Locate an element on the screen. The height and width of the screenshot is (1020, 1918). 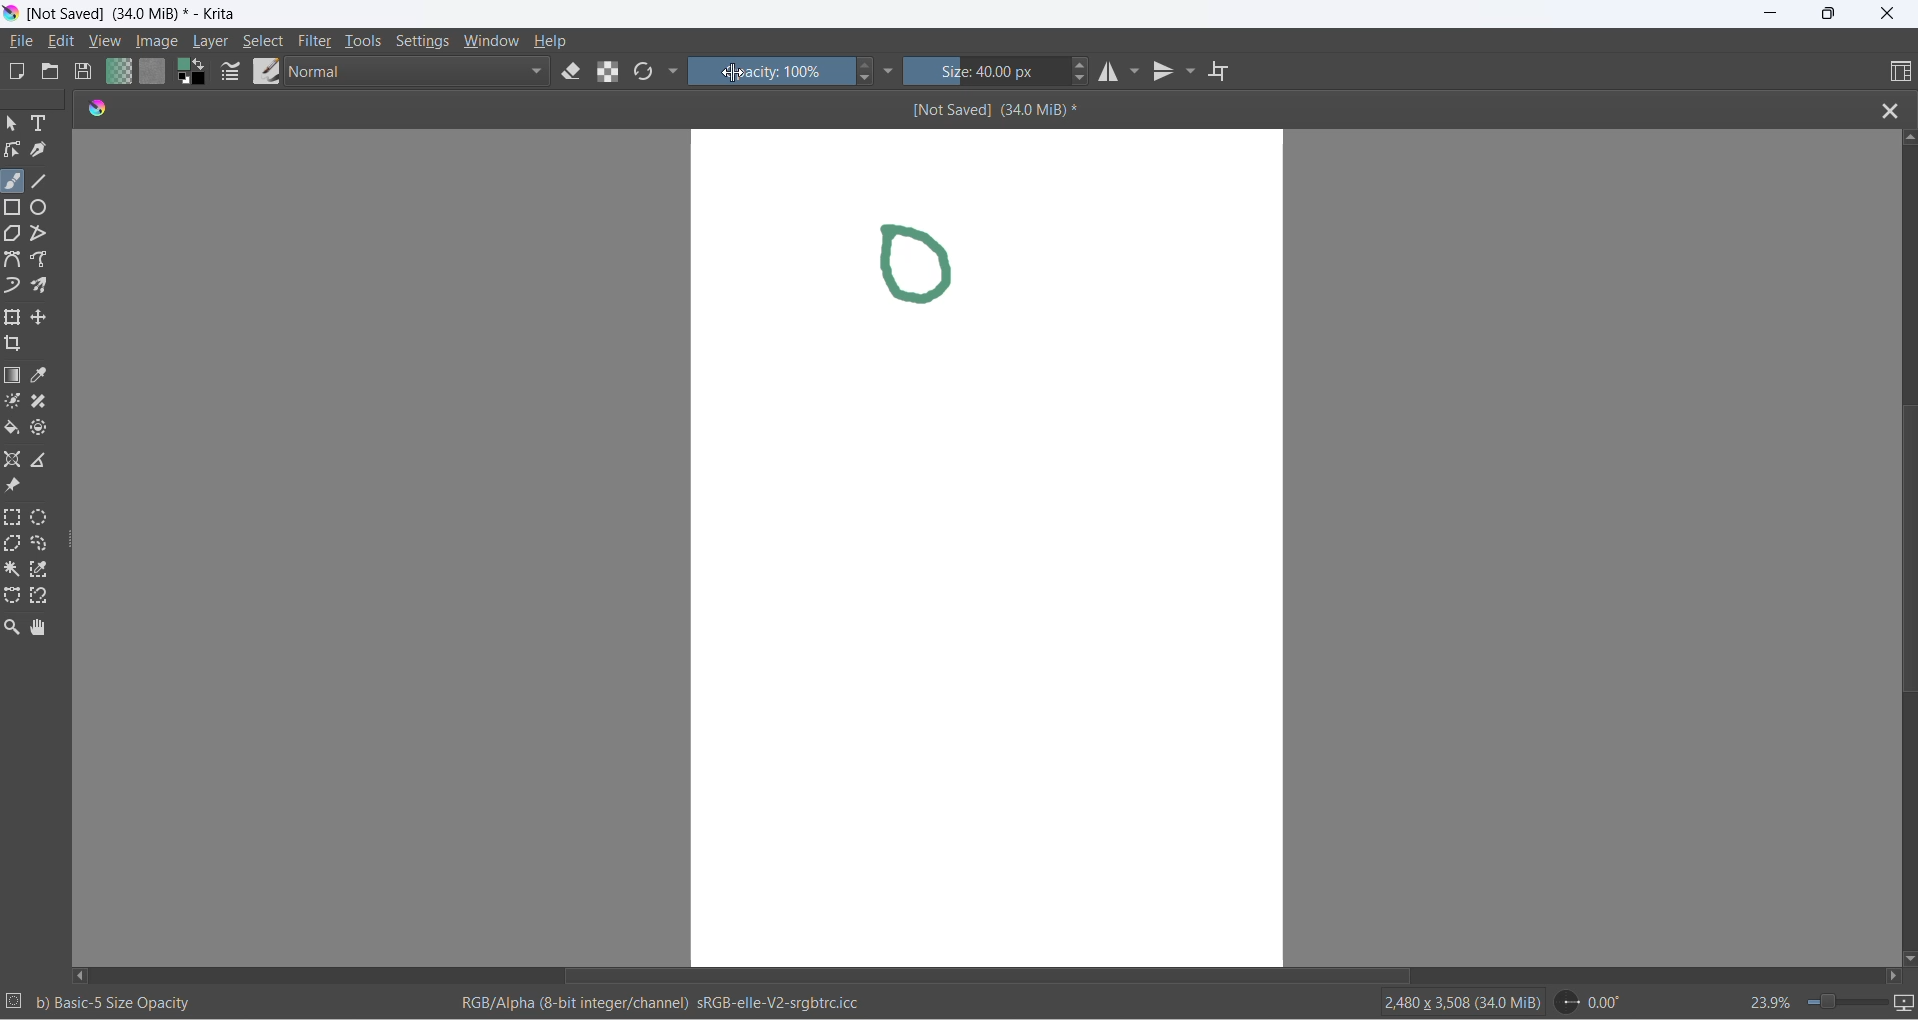
similar color selection tool is located at coordinates (46, 570).